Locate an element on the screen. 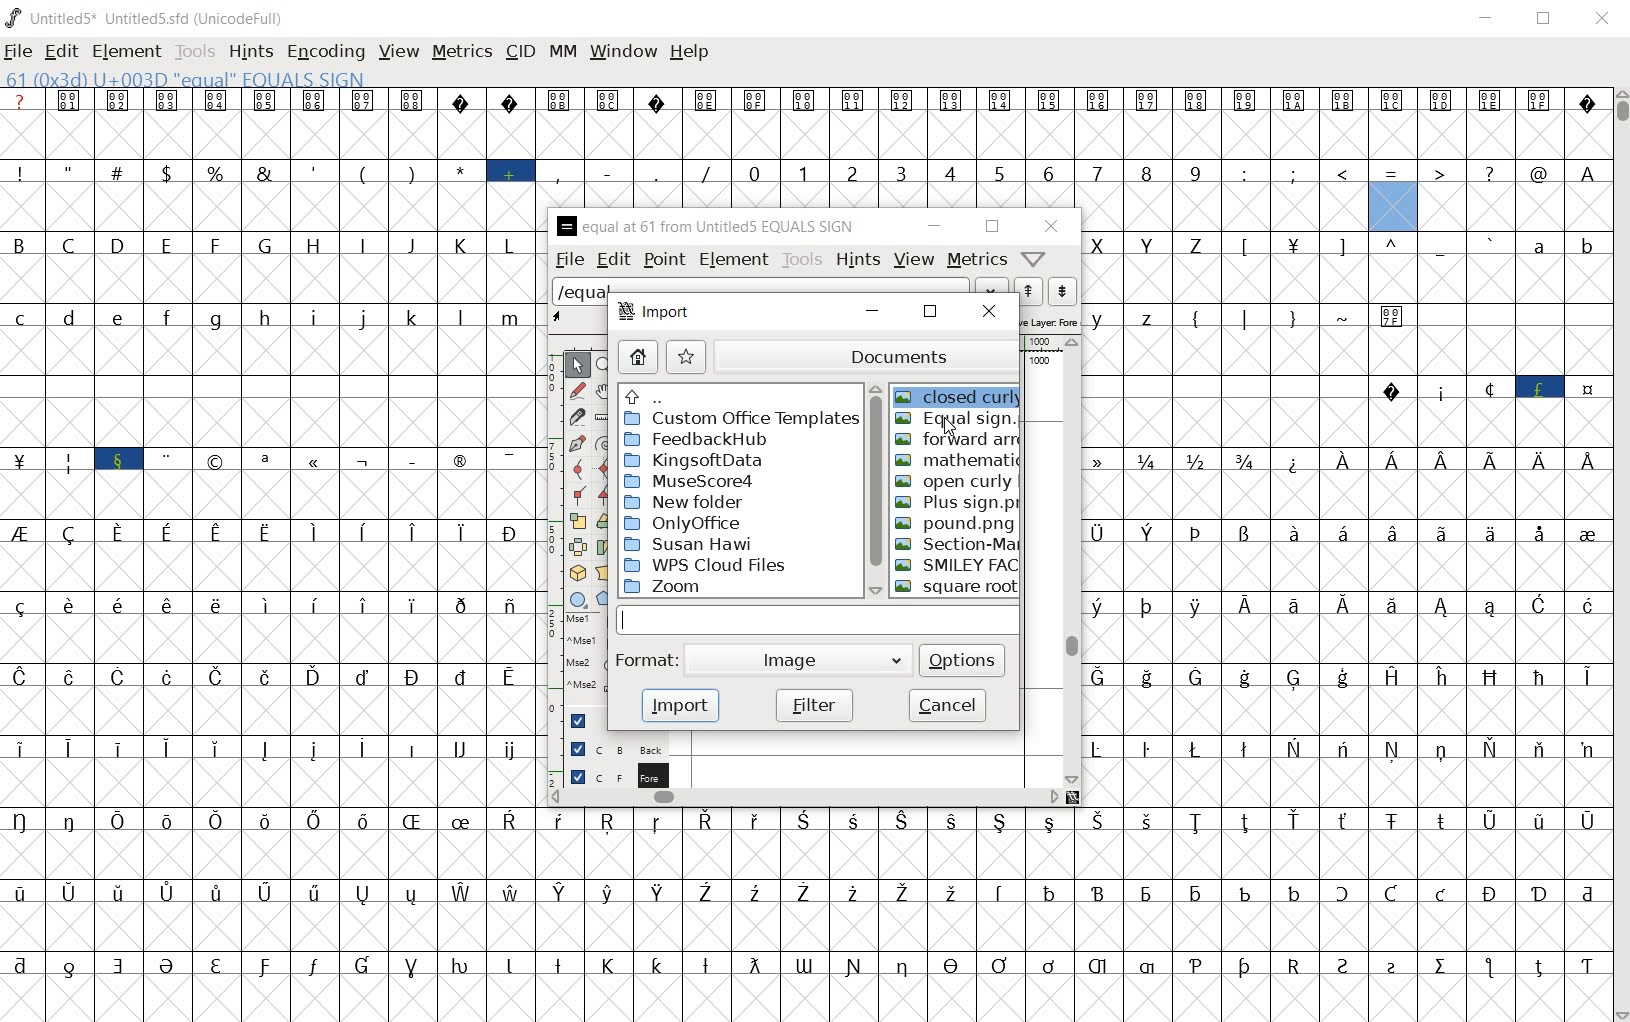 The image size is (1630, 1022). custom office template is located at coordinates (740, 418).